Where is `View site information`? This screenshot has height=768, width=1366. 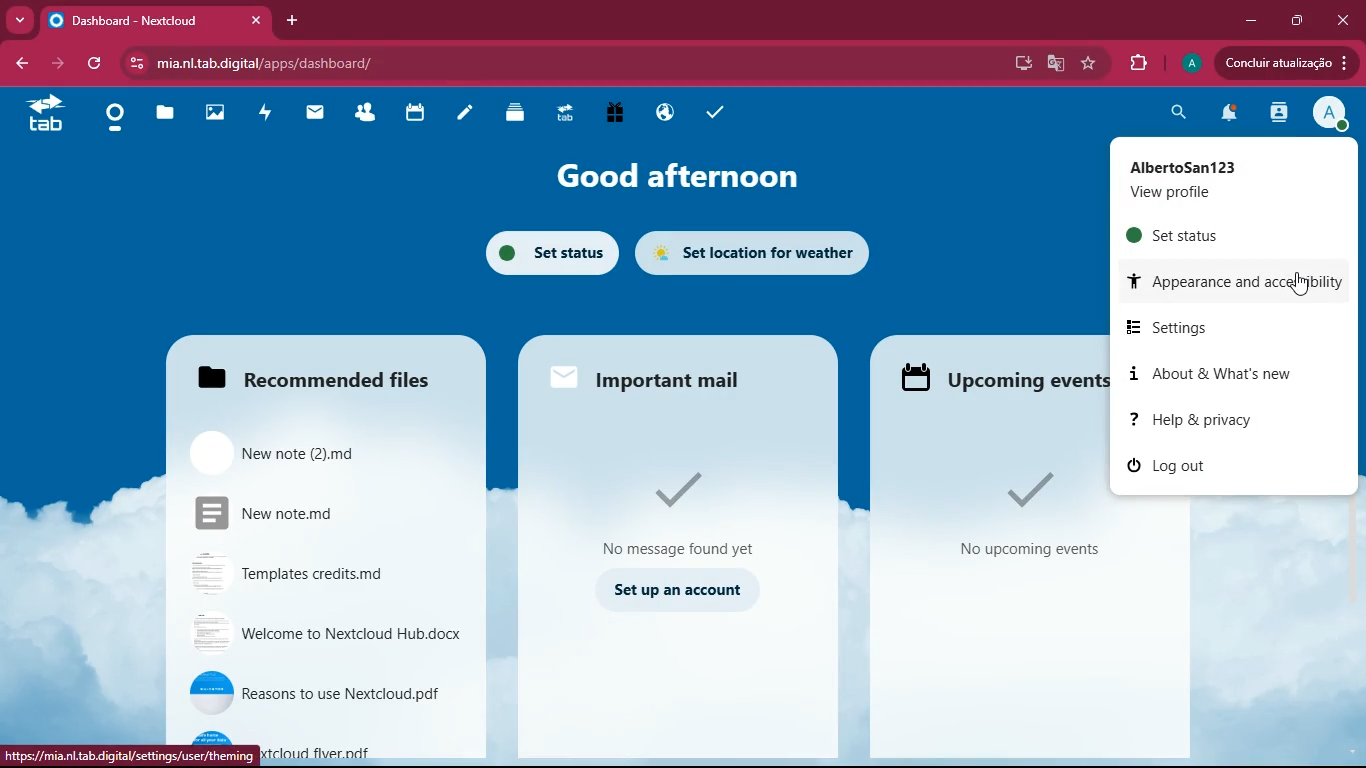
View site information is located at coordinates (137, 64).